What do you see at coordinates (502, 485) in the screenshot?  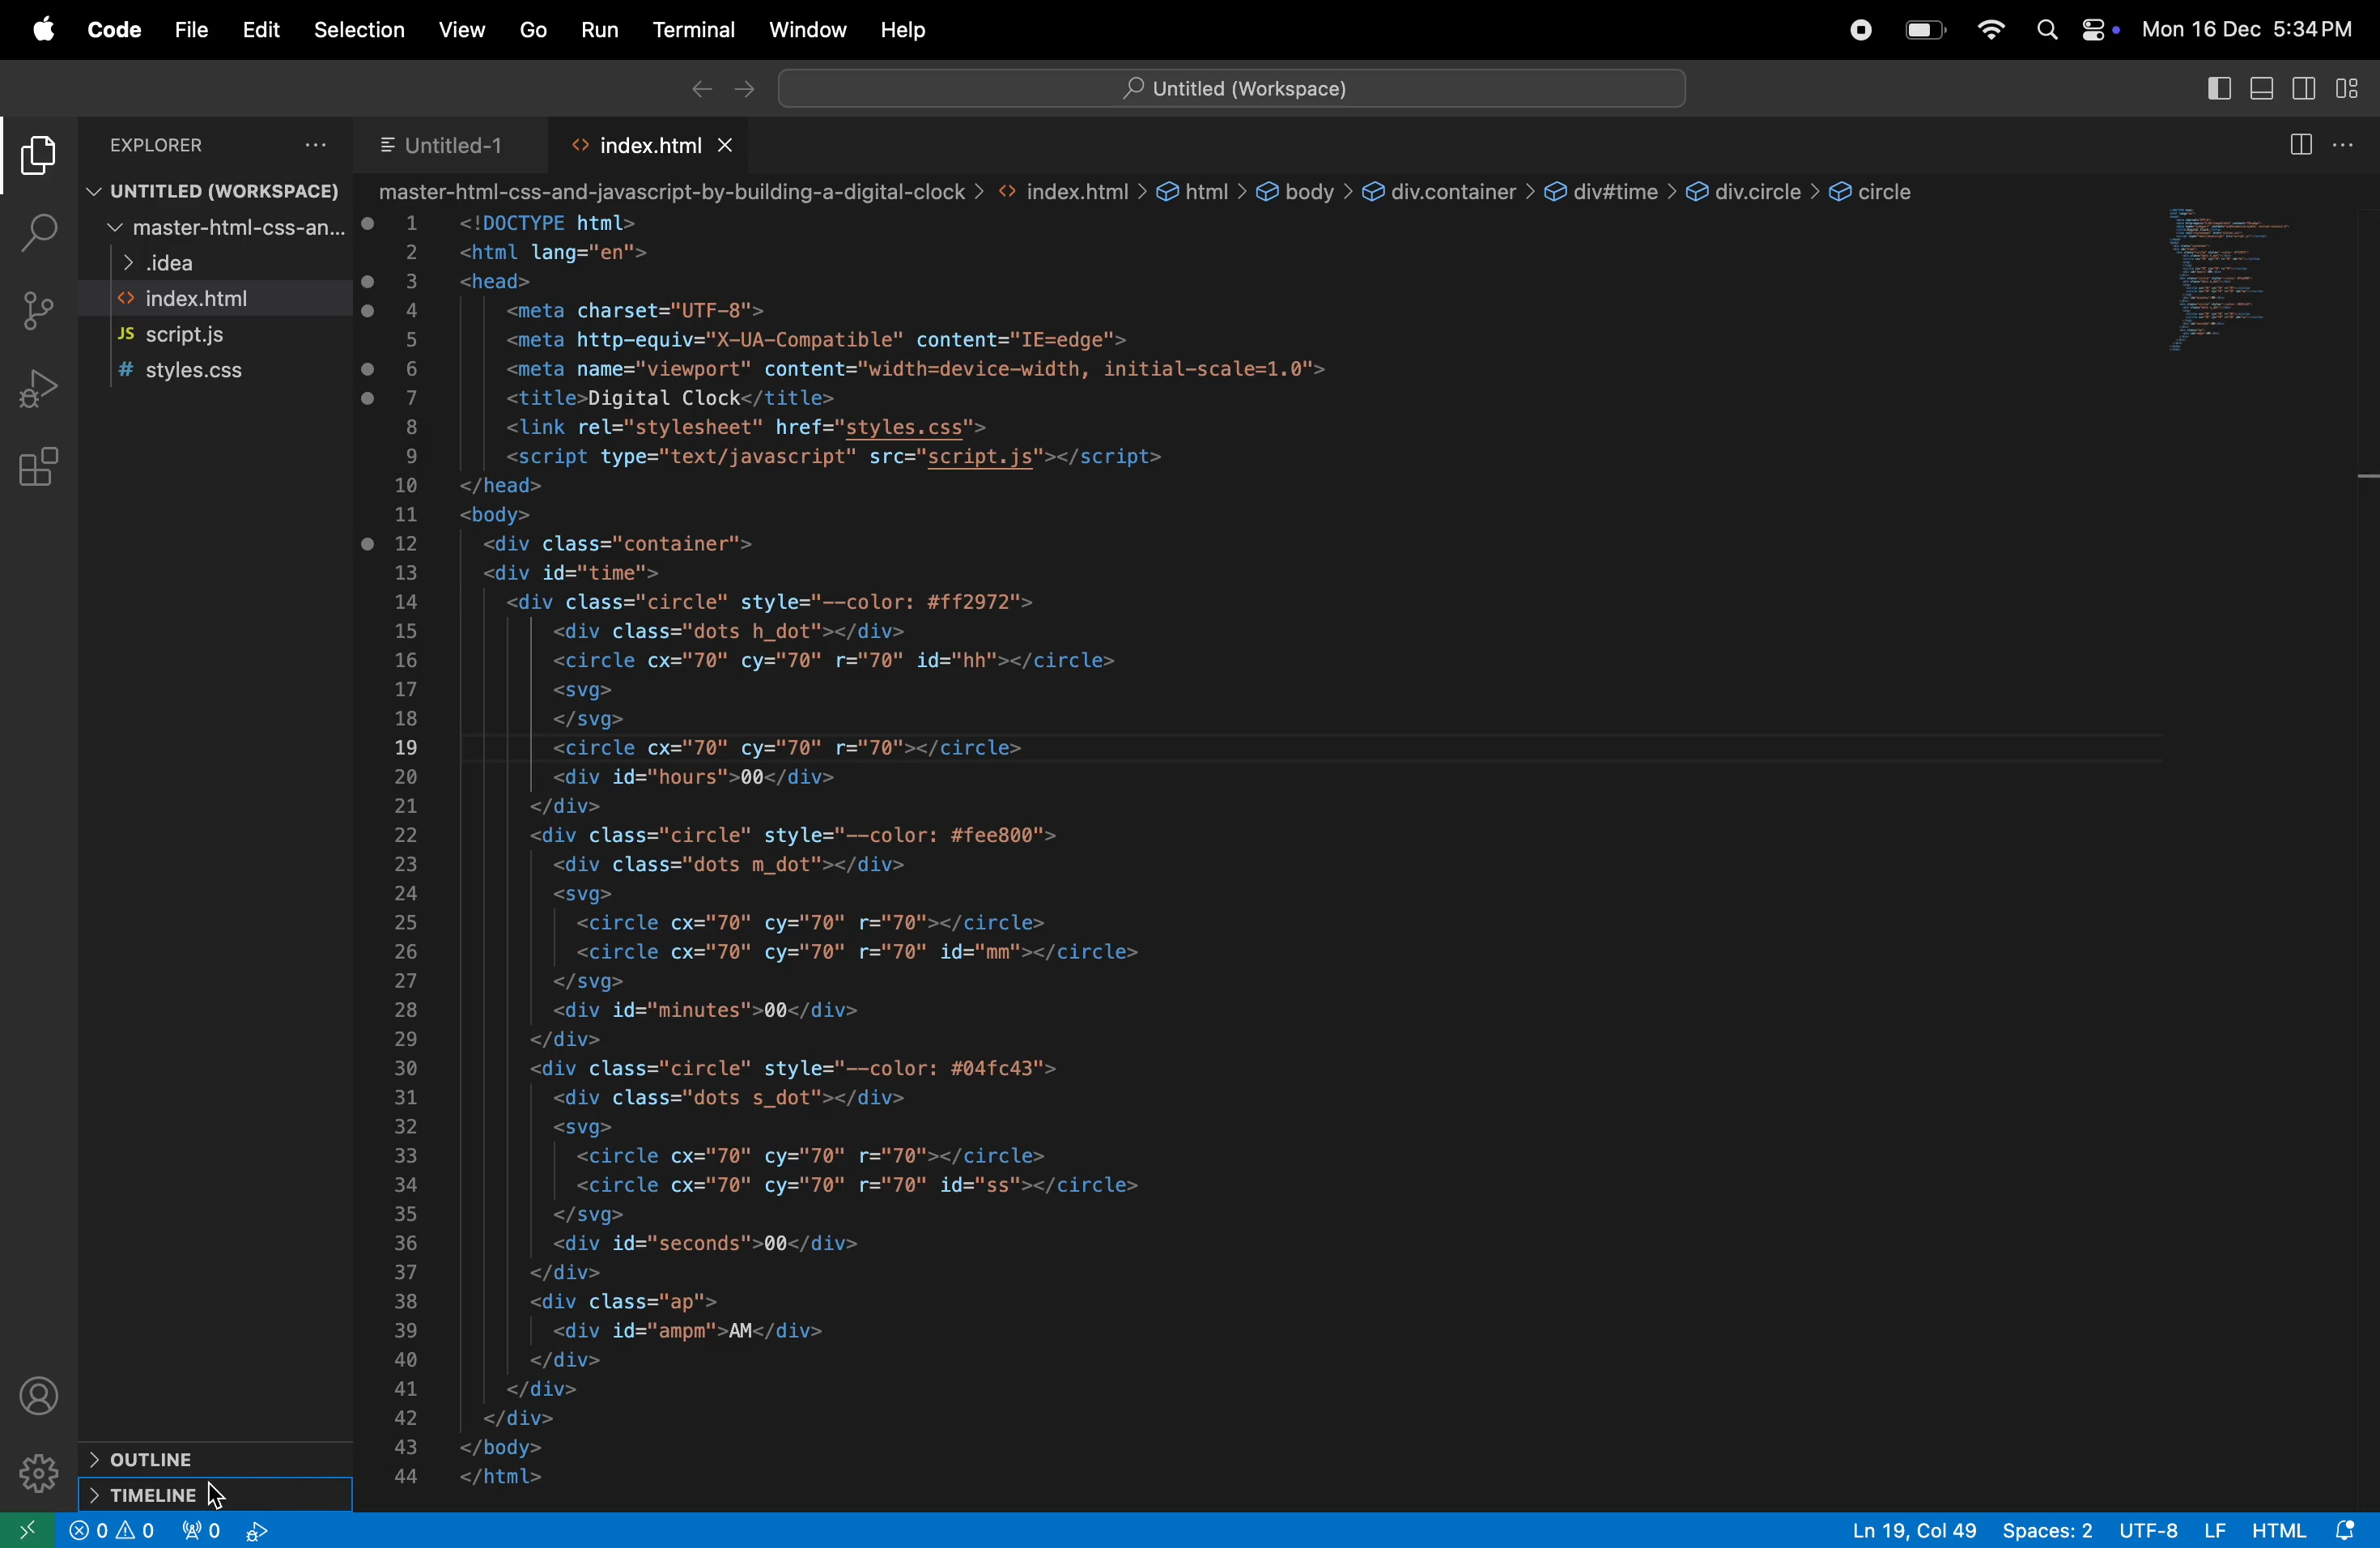 I see `</head>` at bounding box center [502, 485].